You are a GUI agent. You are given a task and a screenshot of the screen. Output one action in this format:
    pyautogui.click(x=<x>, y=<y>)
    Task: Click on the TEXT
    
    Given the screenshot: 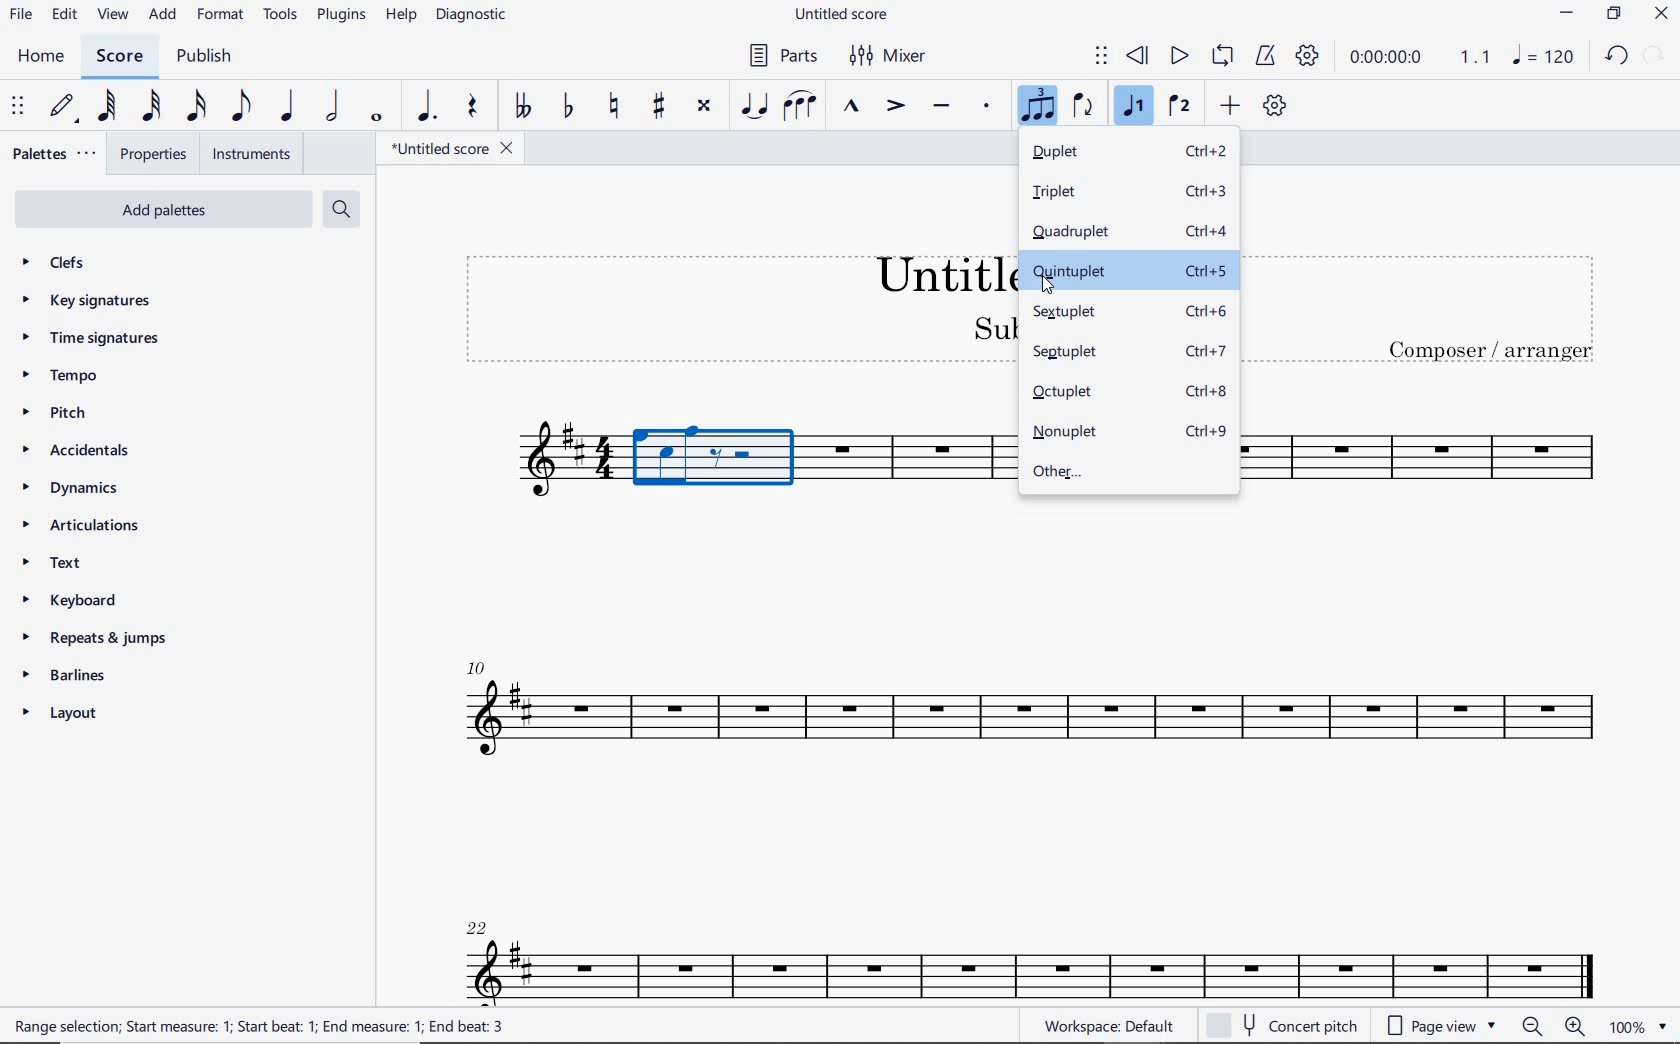 What is the action you would take?
    pyautogui.click(x=86, y=565)
    